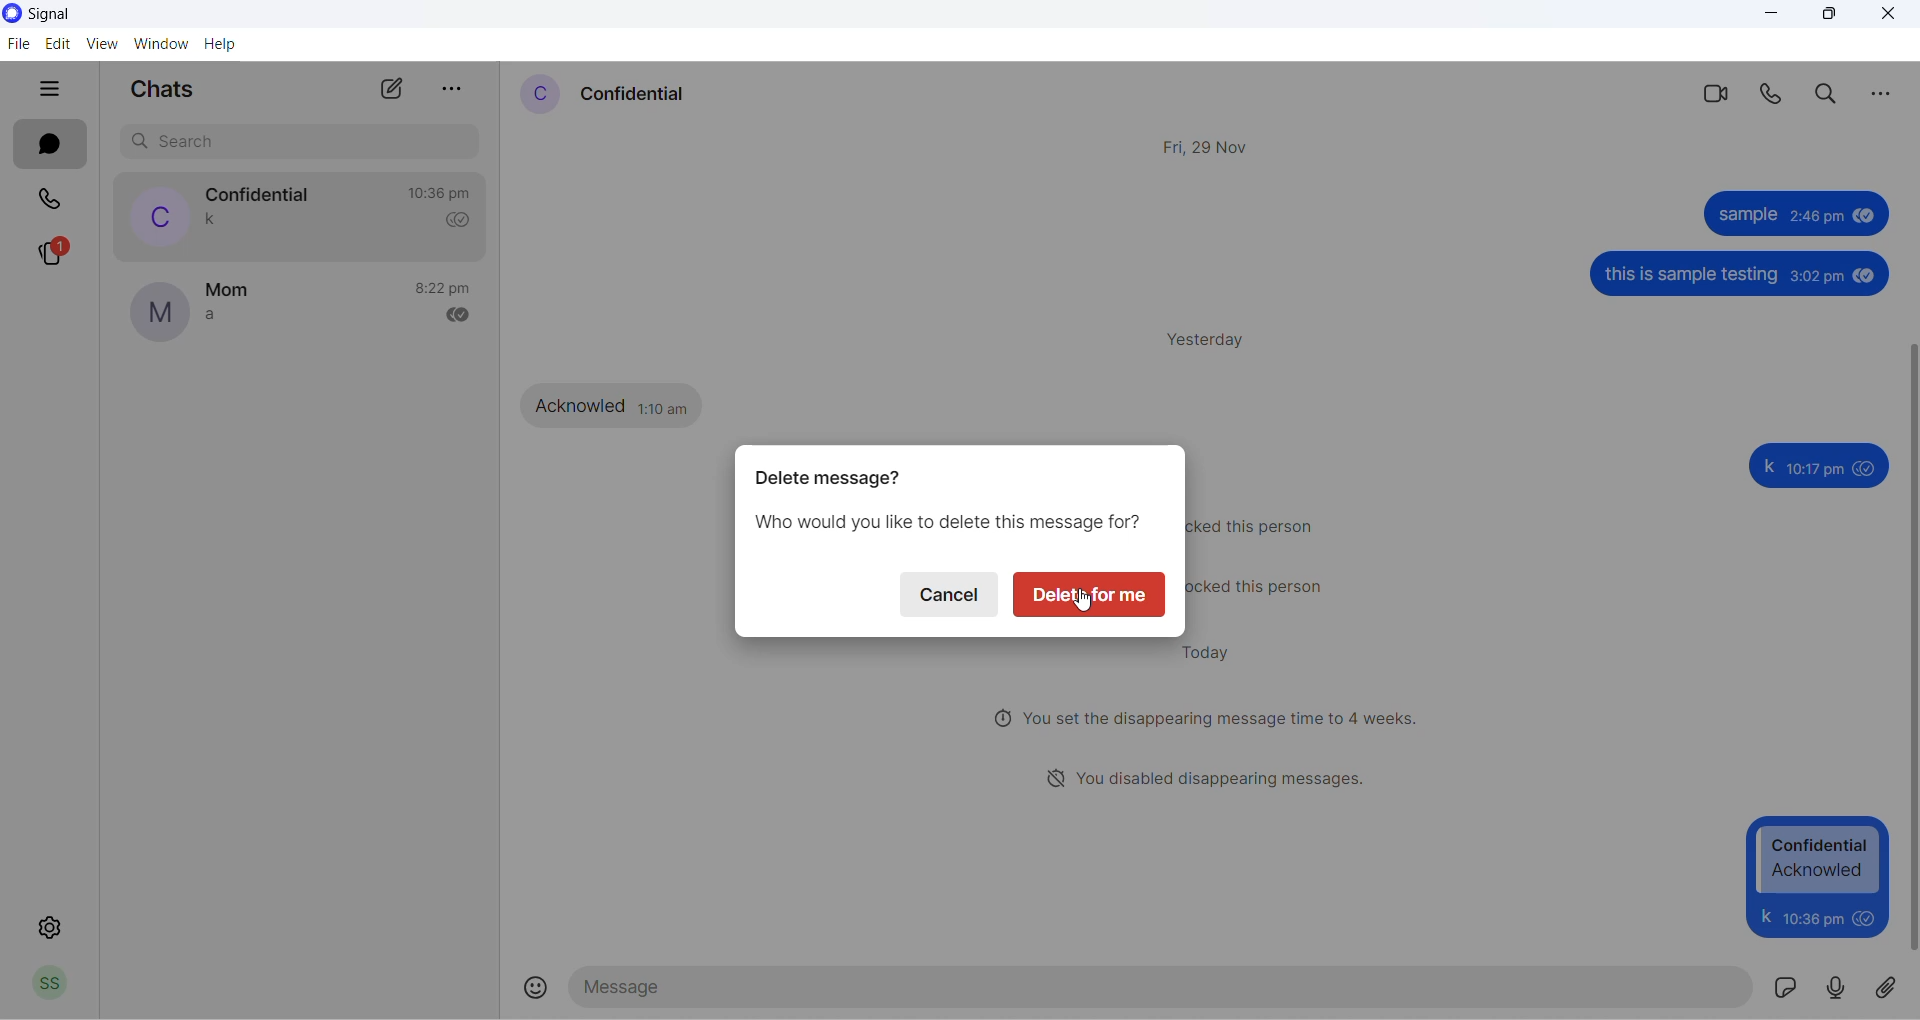 The image size is (1920, 1020). What do you see at coordinates (451, 195) in the screenshot?
I see `last message time` at bounding box center [451, 195].